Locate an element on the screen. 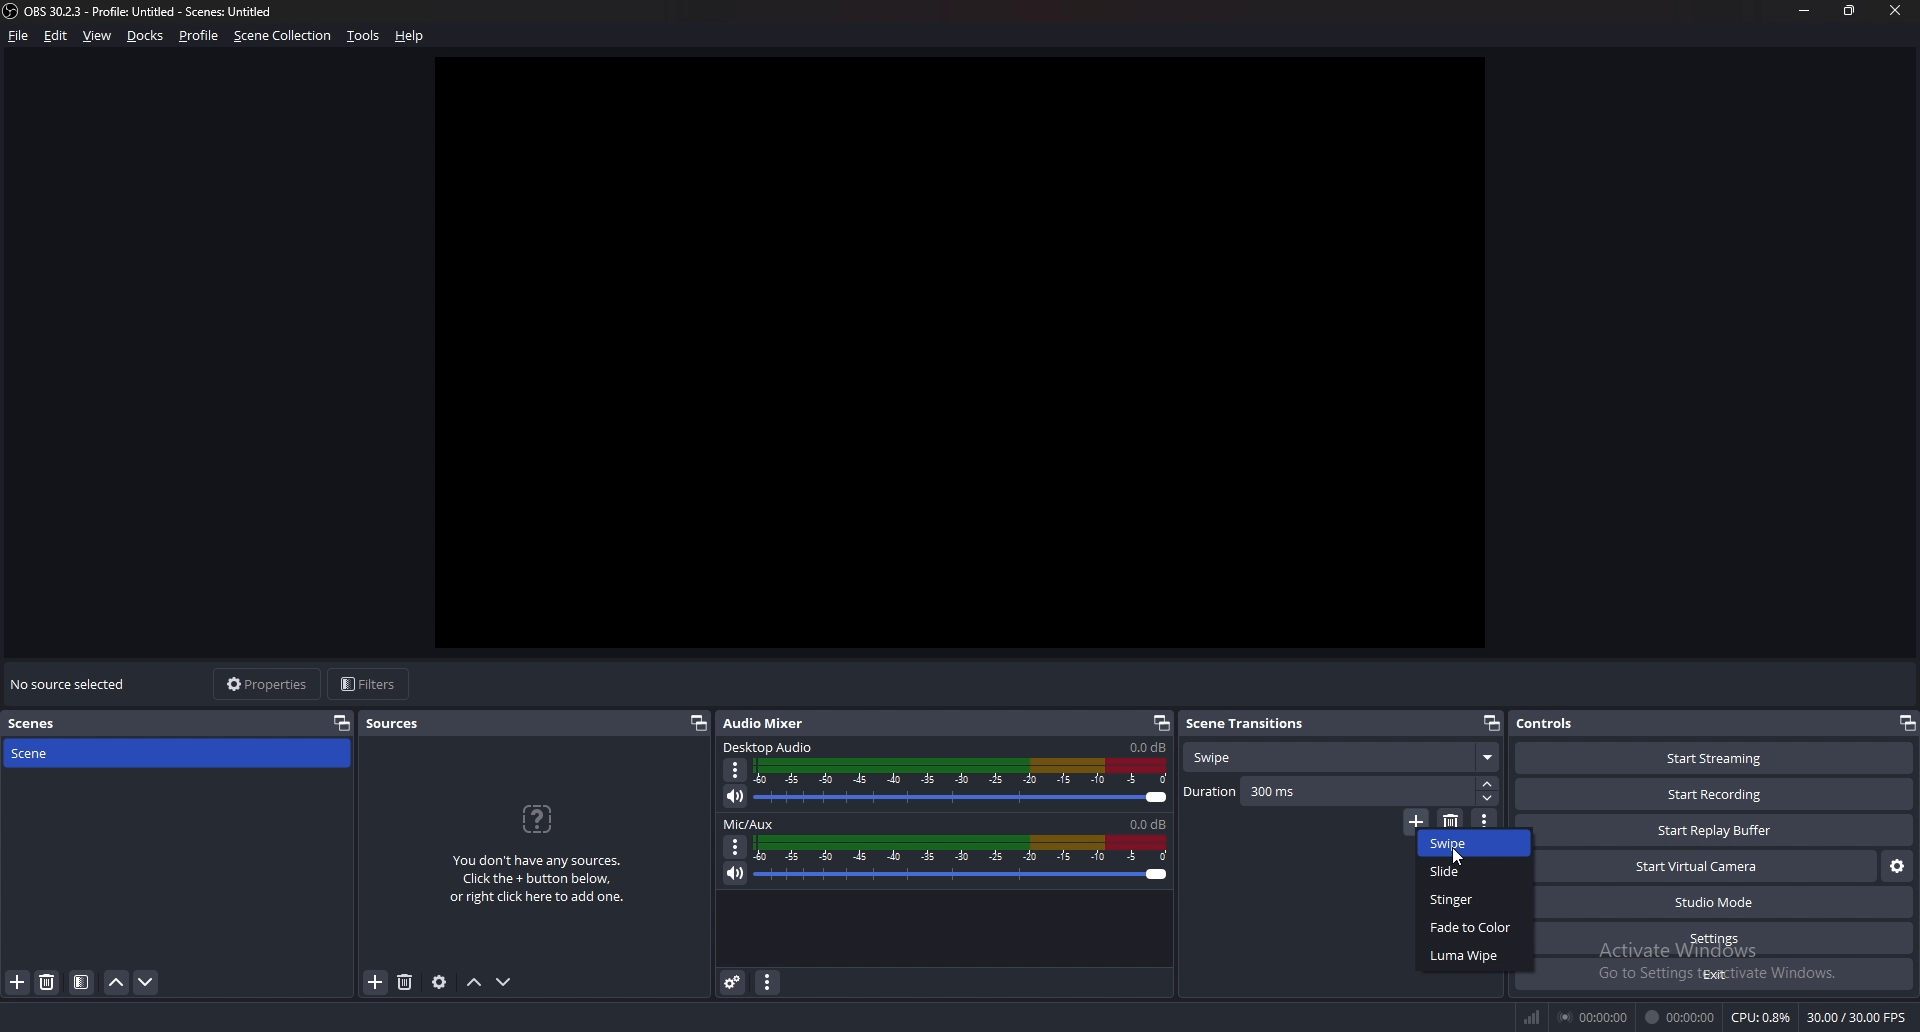 Image resolution: width=1920 pixels, height=1032 pixels. profile is located at coordinates (201, 36).